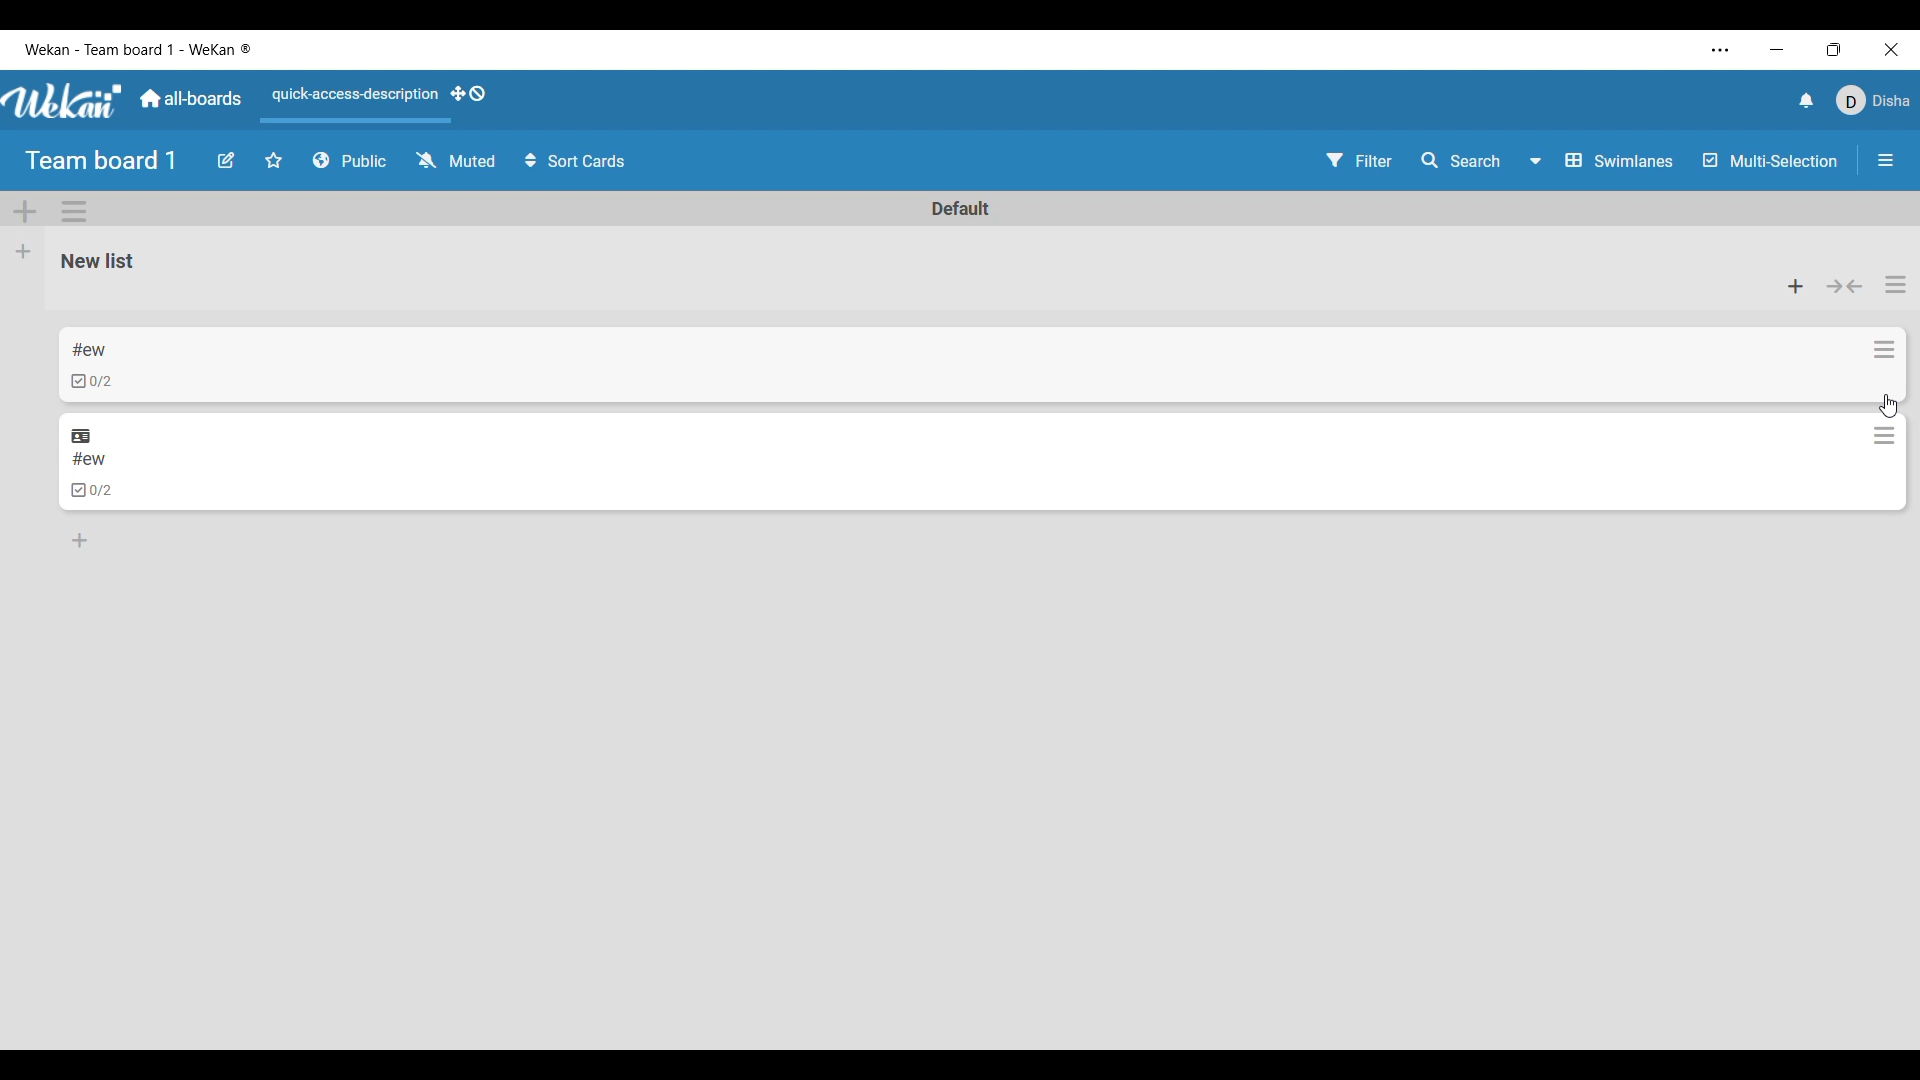 Image resolution: width=1920 pixels, height=1080 pixels. Describe the element at coordinates (26, 212) in the screenshot. I see `Add Swimlane` at that location.